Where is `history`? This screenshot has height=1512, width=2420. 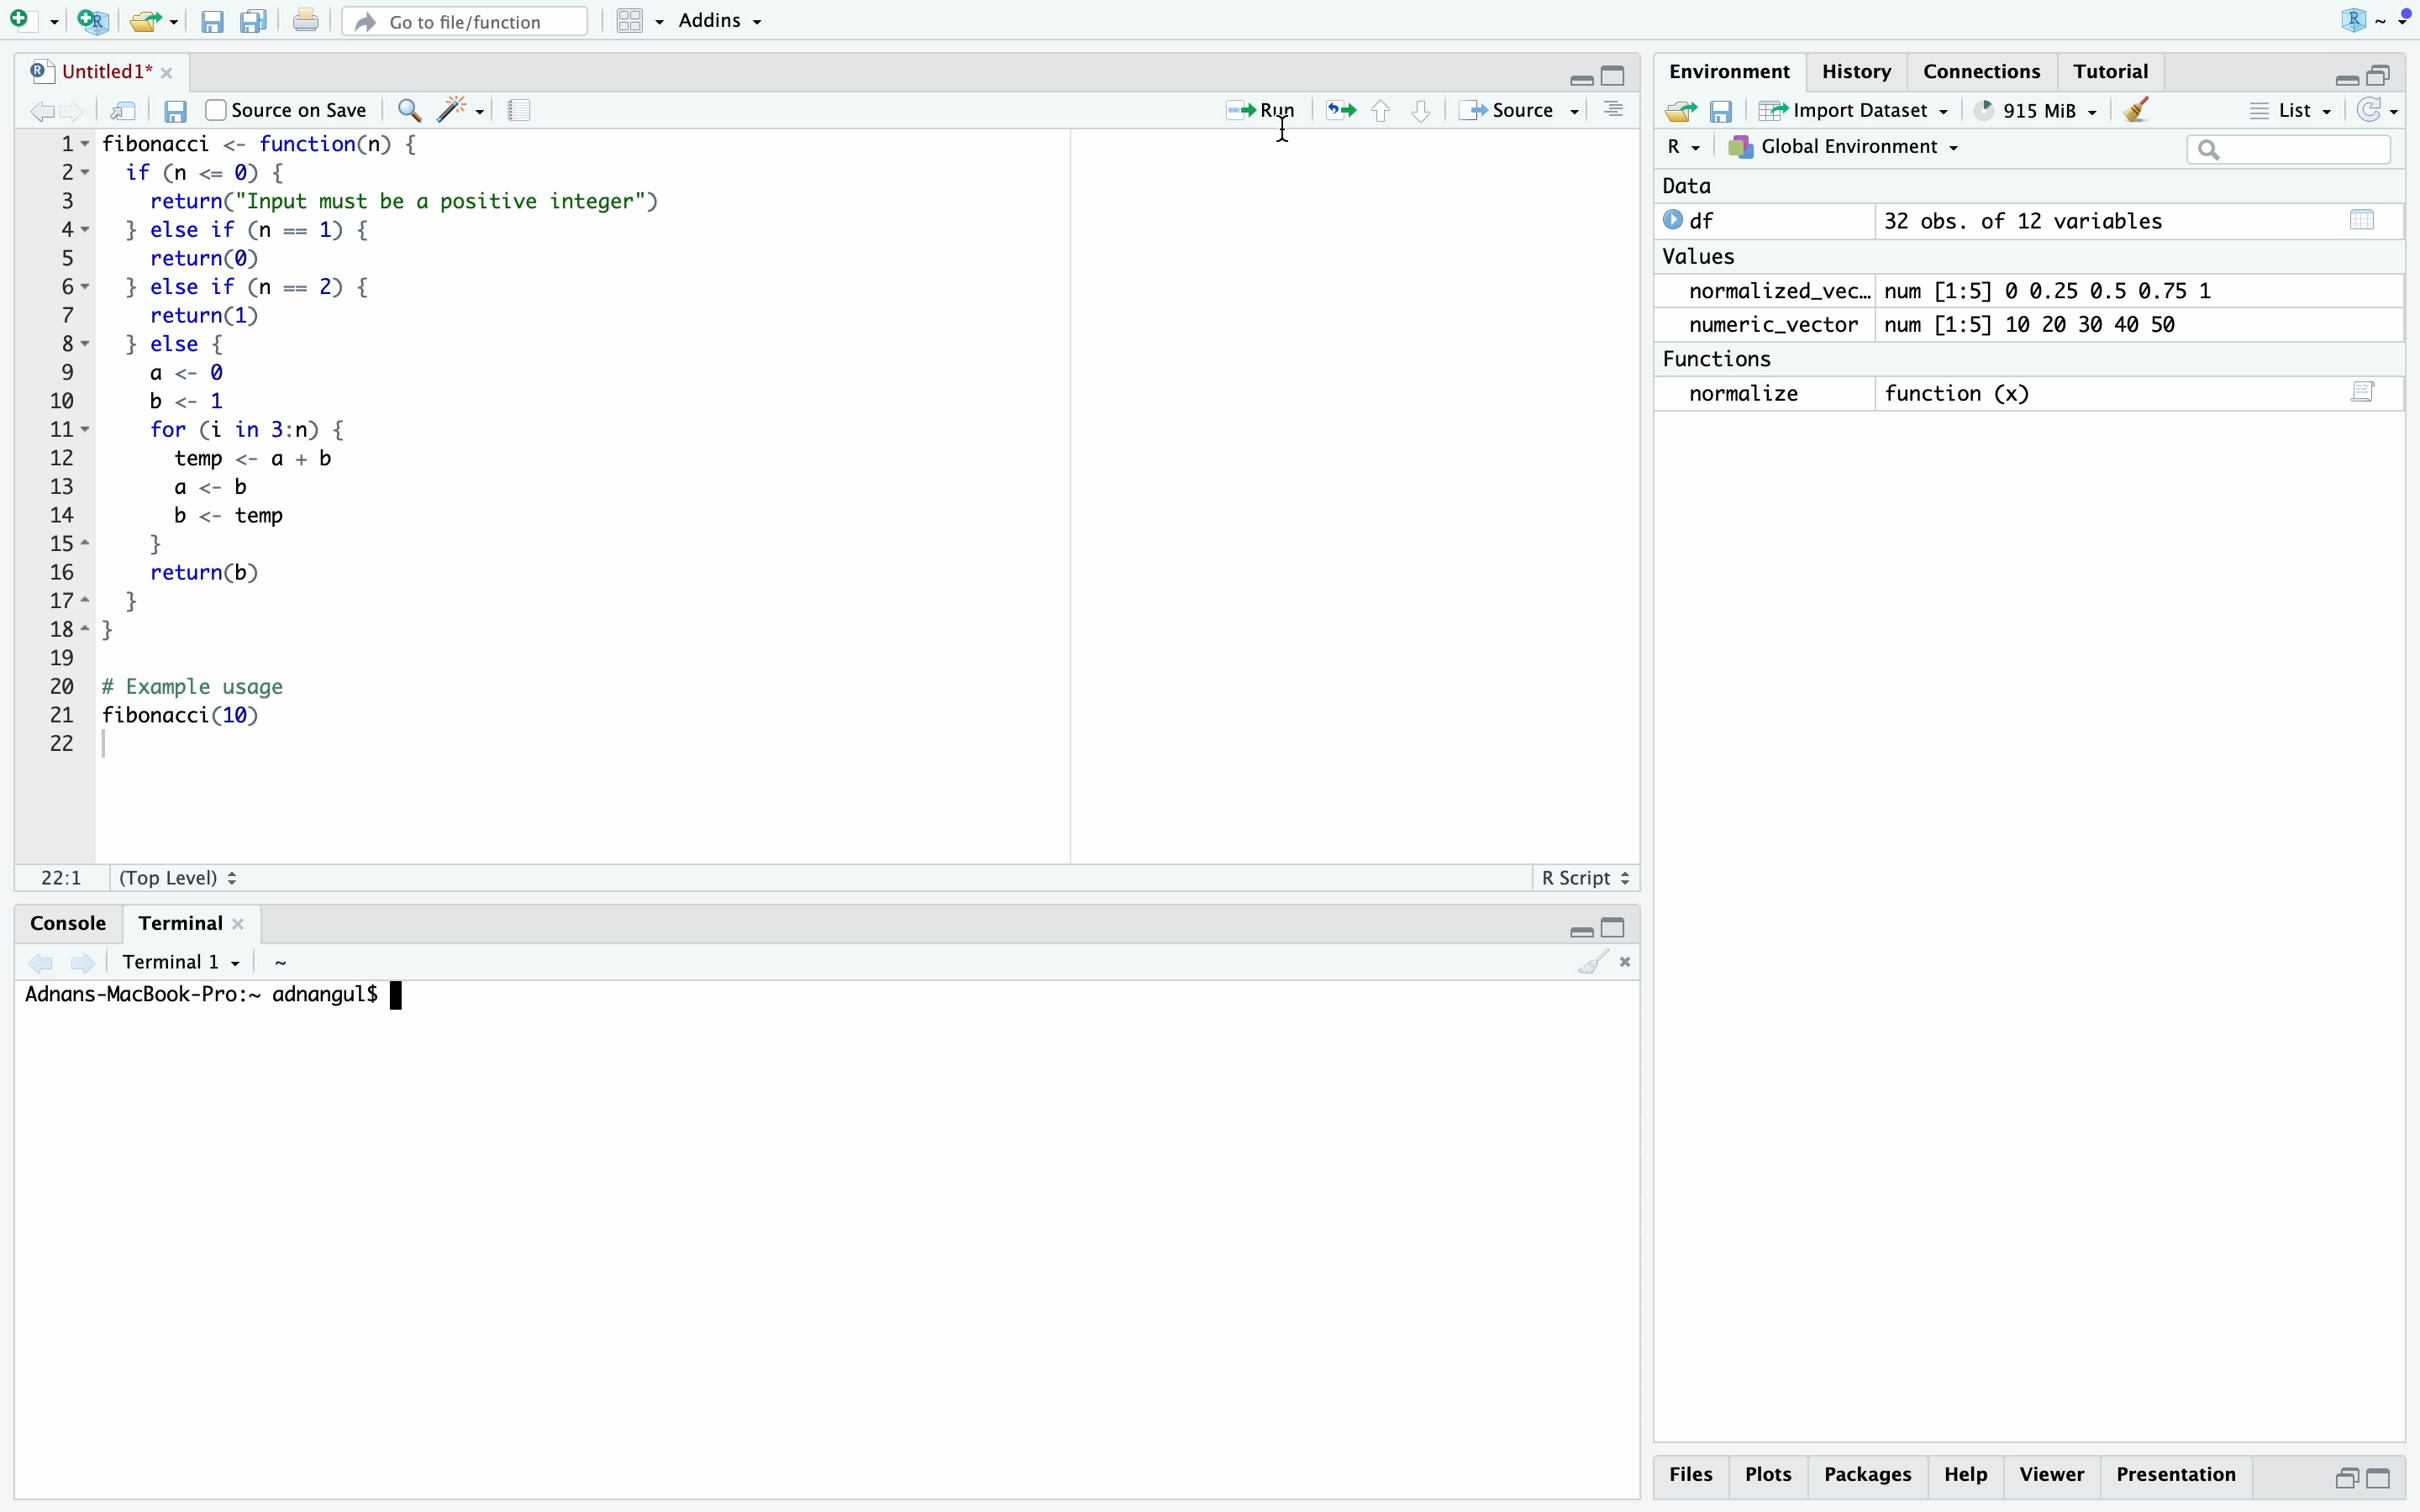 history is located at coordinates (1853, 70).